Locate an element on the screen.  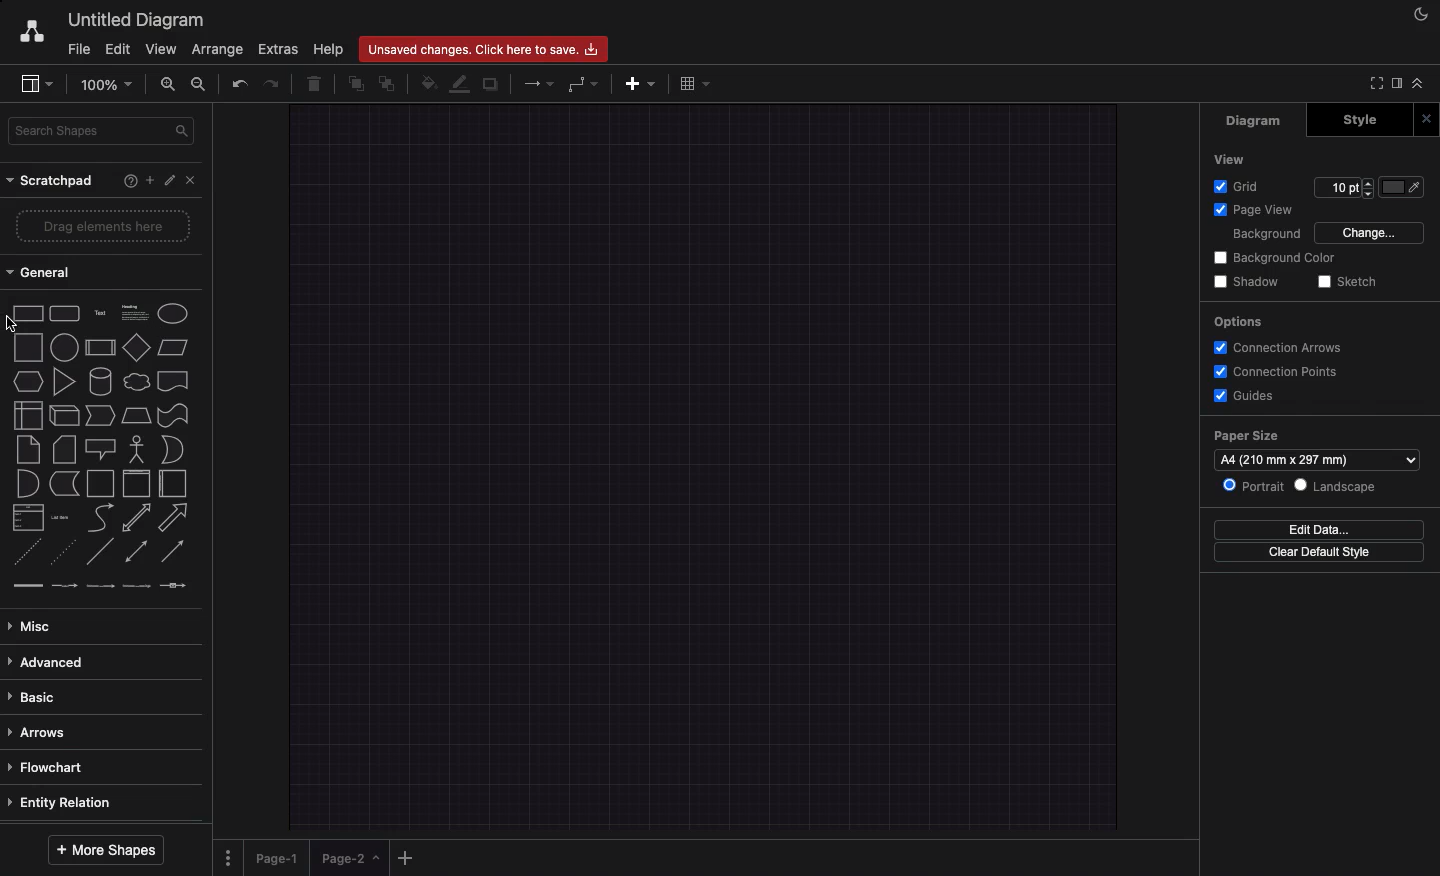
Add is located at coordinates (146, 180).